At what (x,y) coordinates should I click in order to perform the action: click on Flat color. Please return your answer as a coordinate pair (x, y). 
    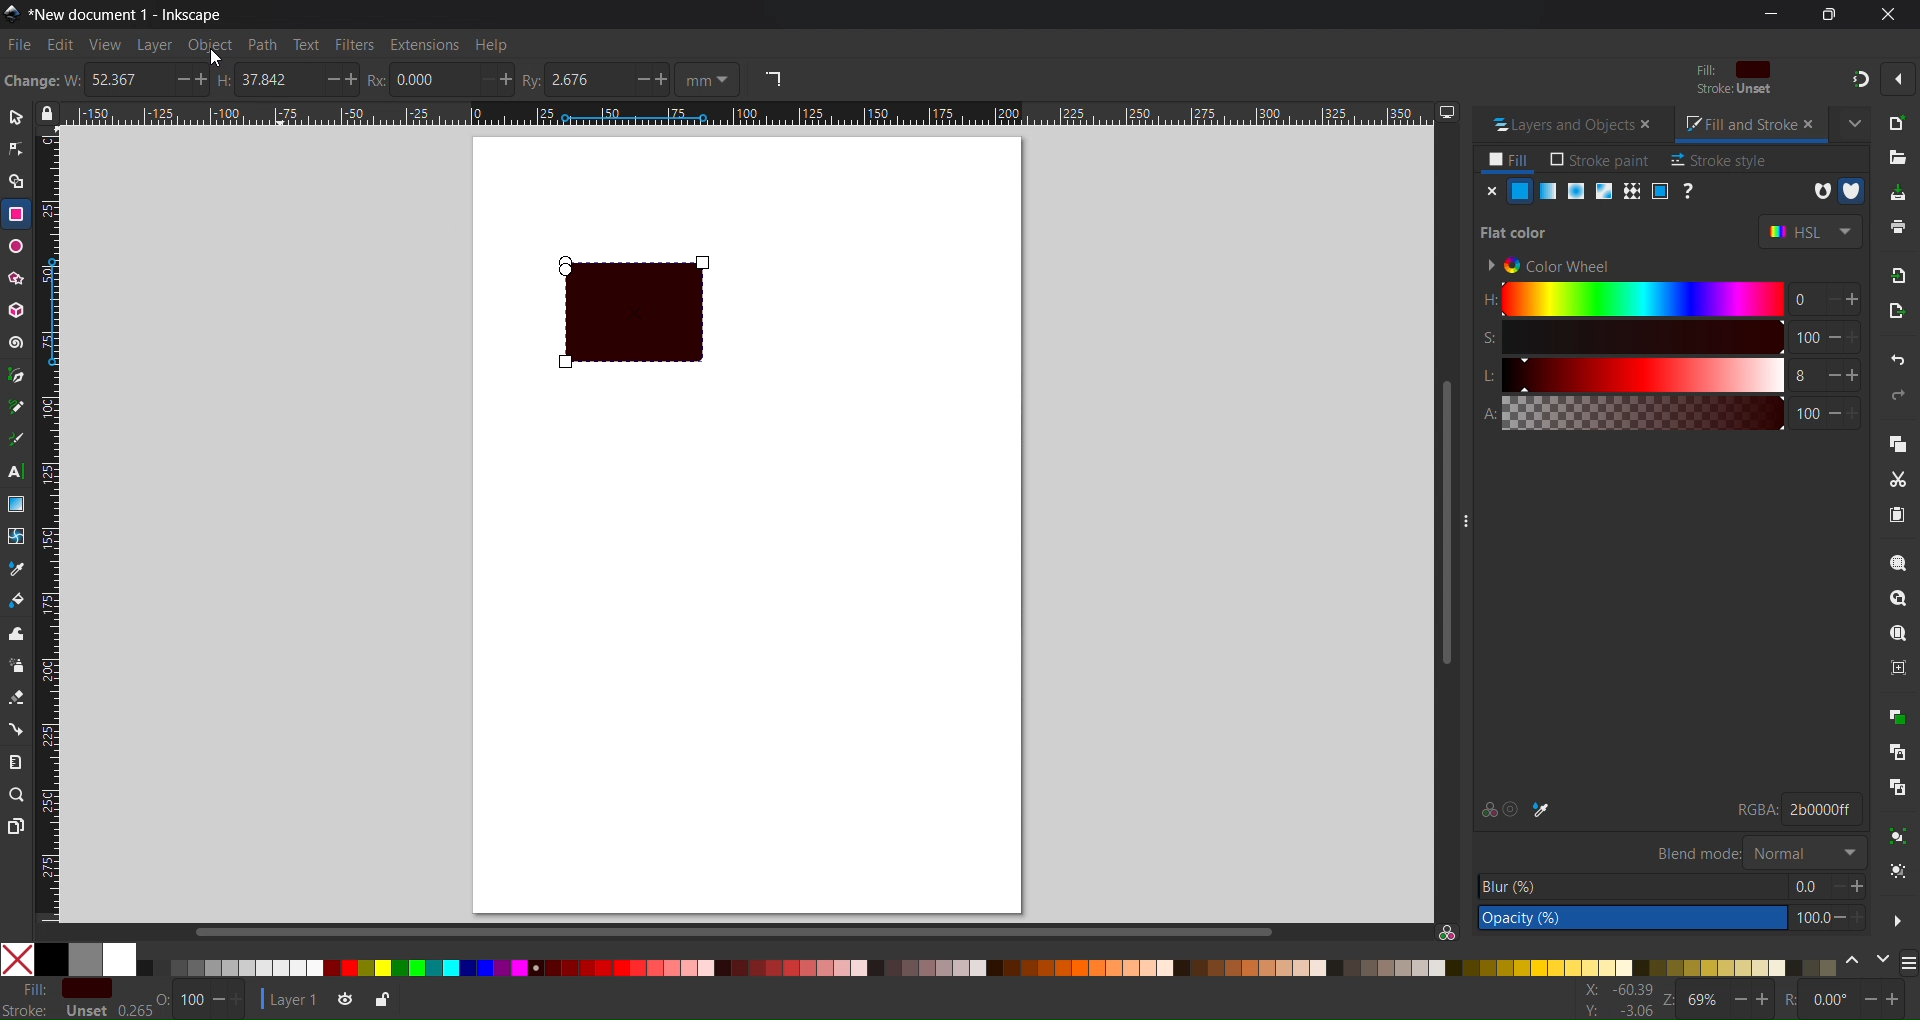
    Looking at the image, I should click on (86, 988).